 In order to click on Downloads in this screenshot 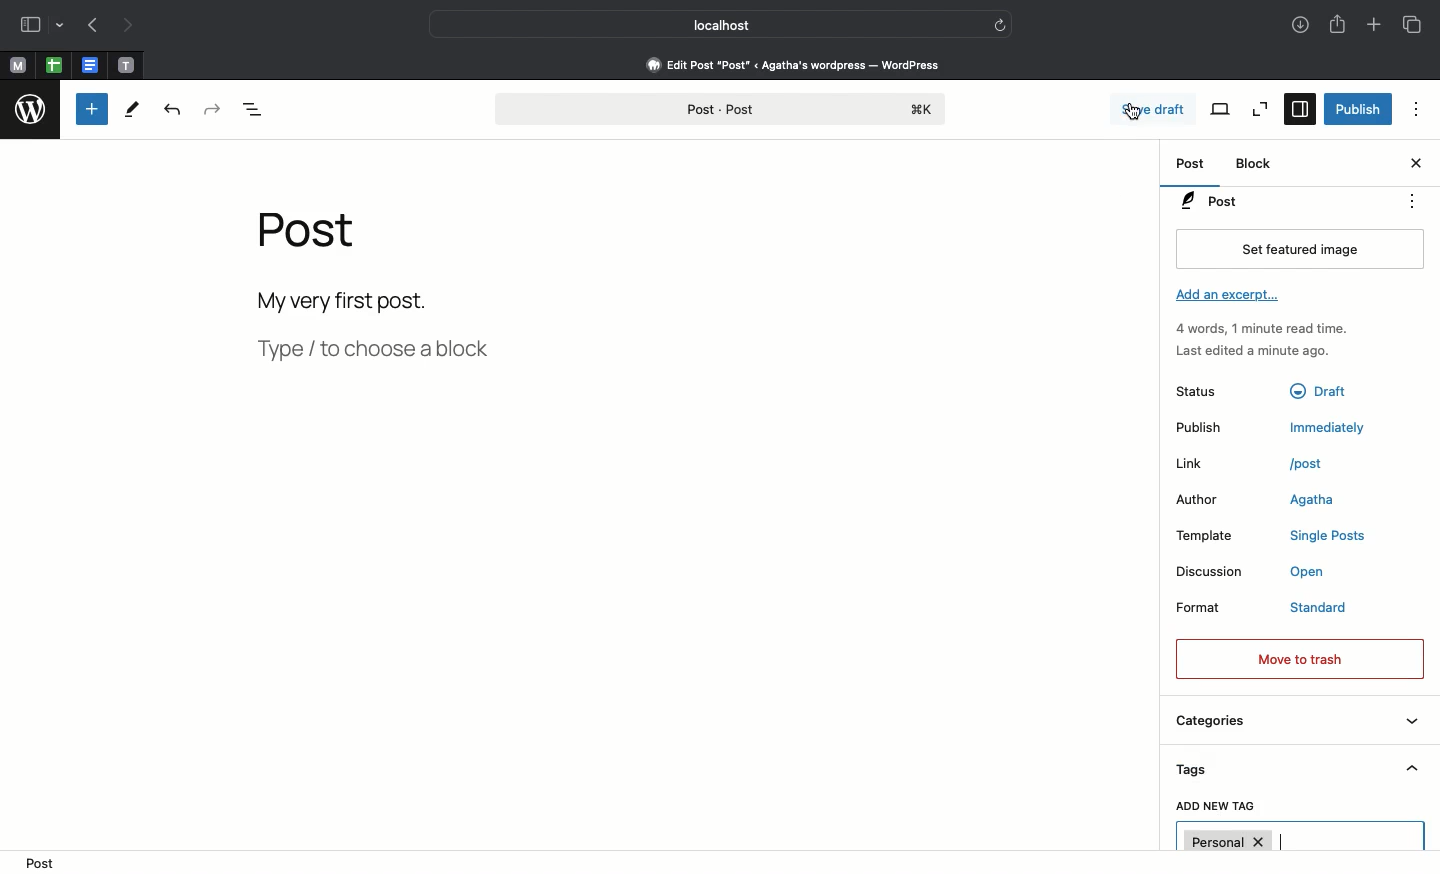, I will do `click(1297, 23)`.